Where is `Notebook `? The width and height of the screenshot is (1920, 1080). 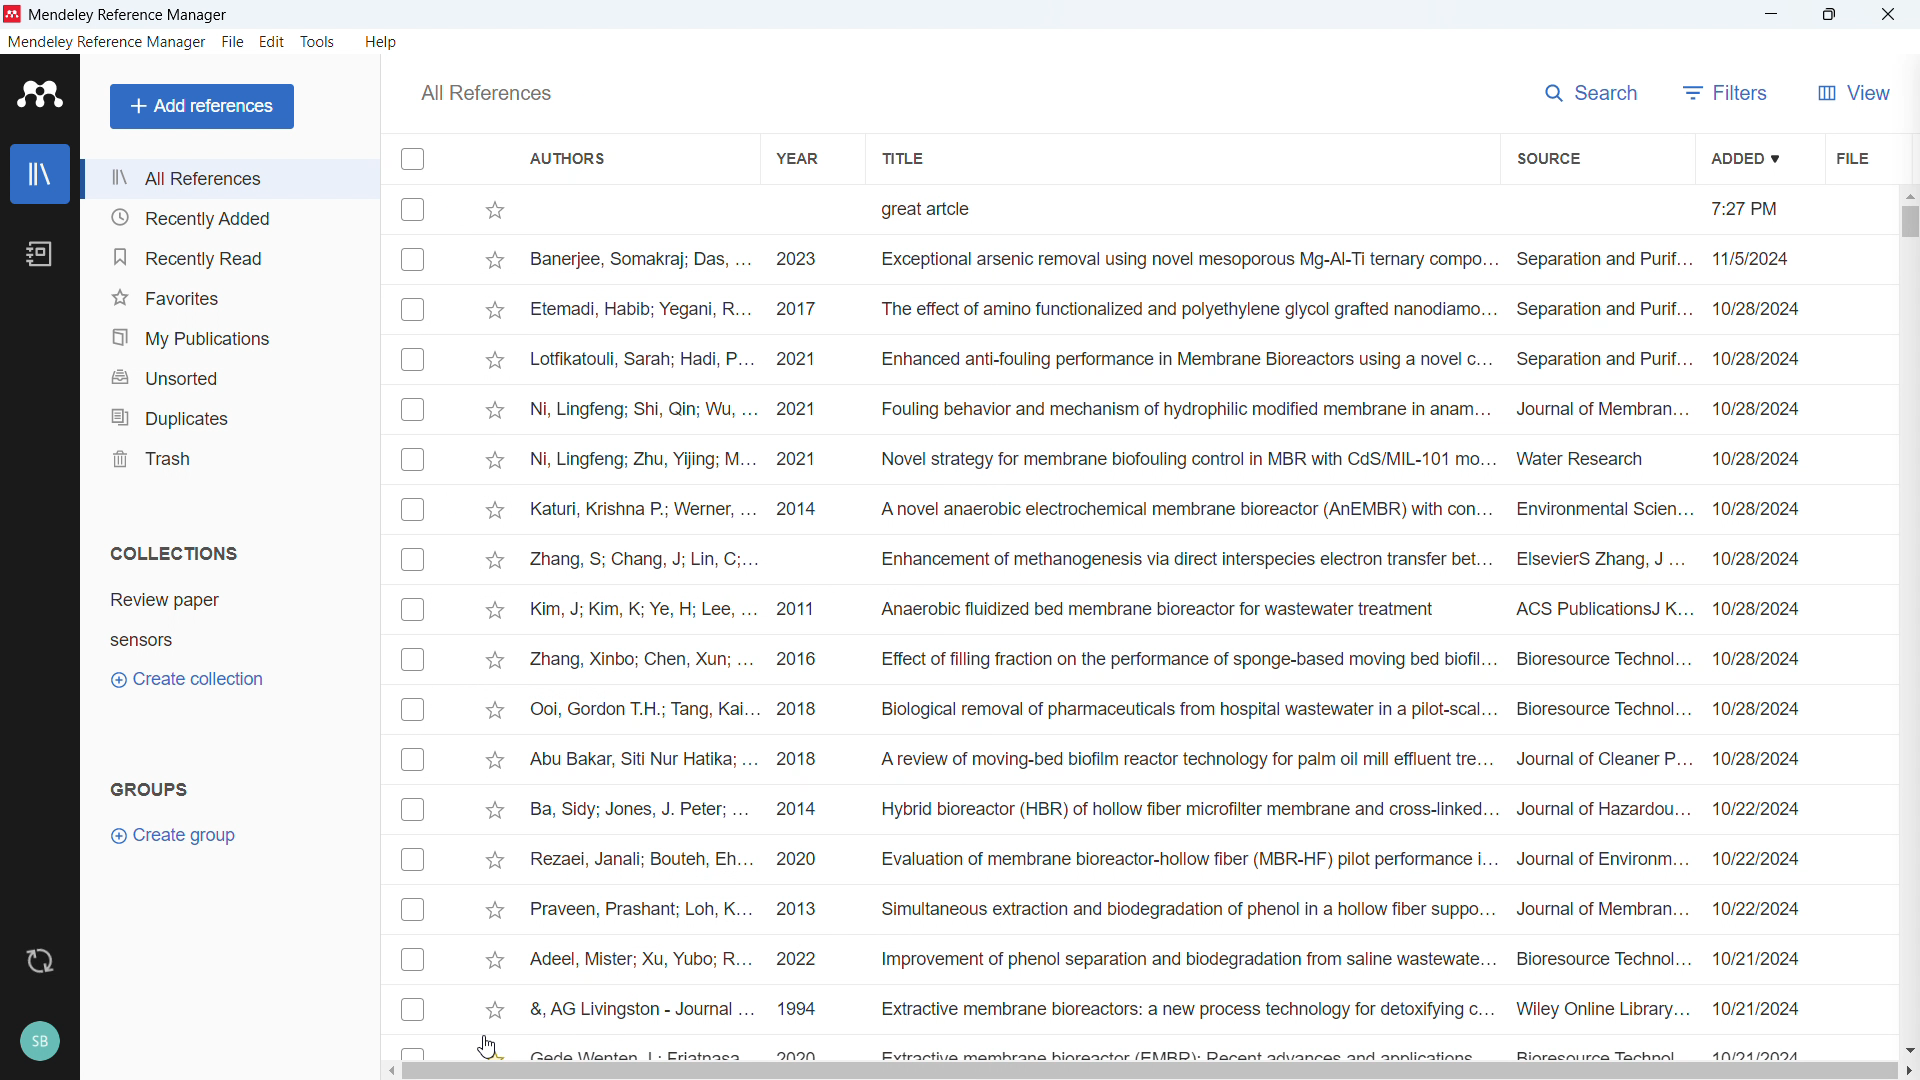 Notebook  is located at coordinates (39, 254).